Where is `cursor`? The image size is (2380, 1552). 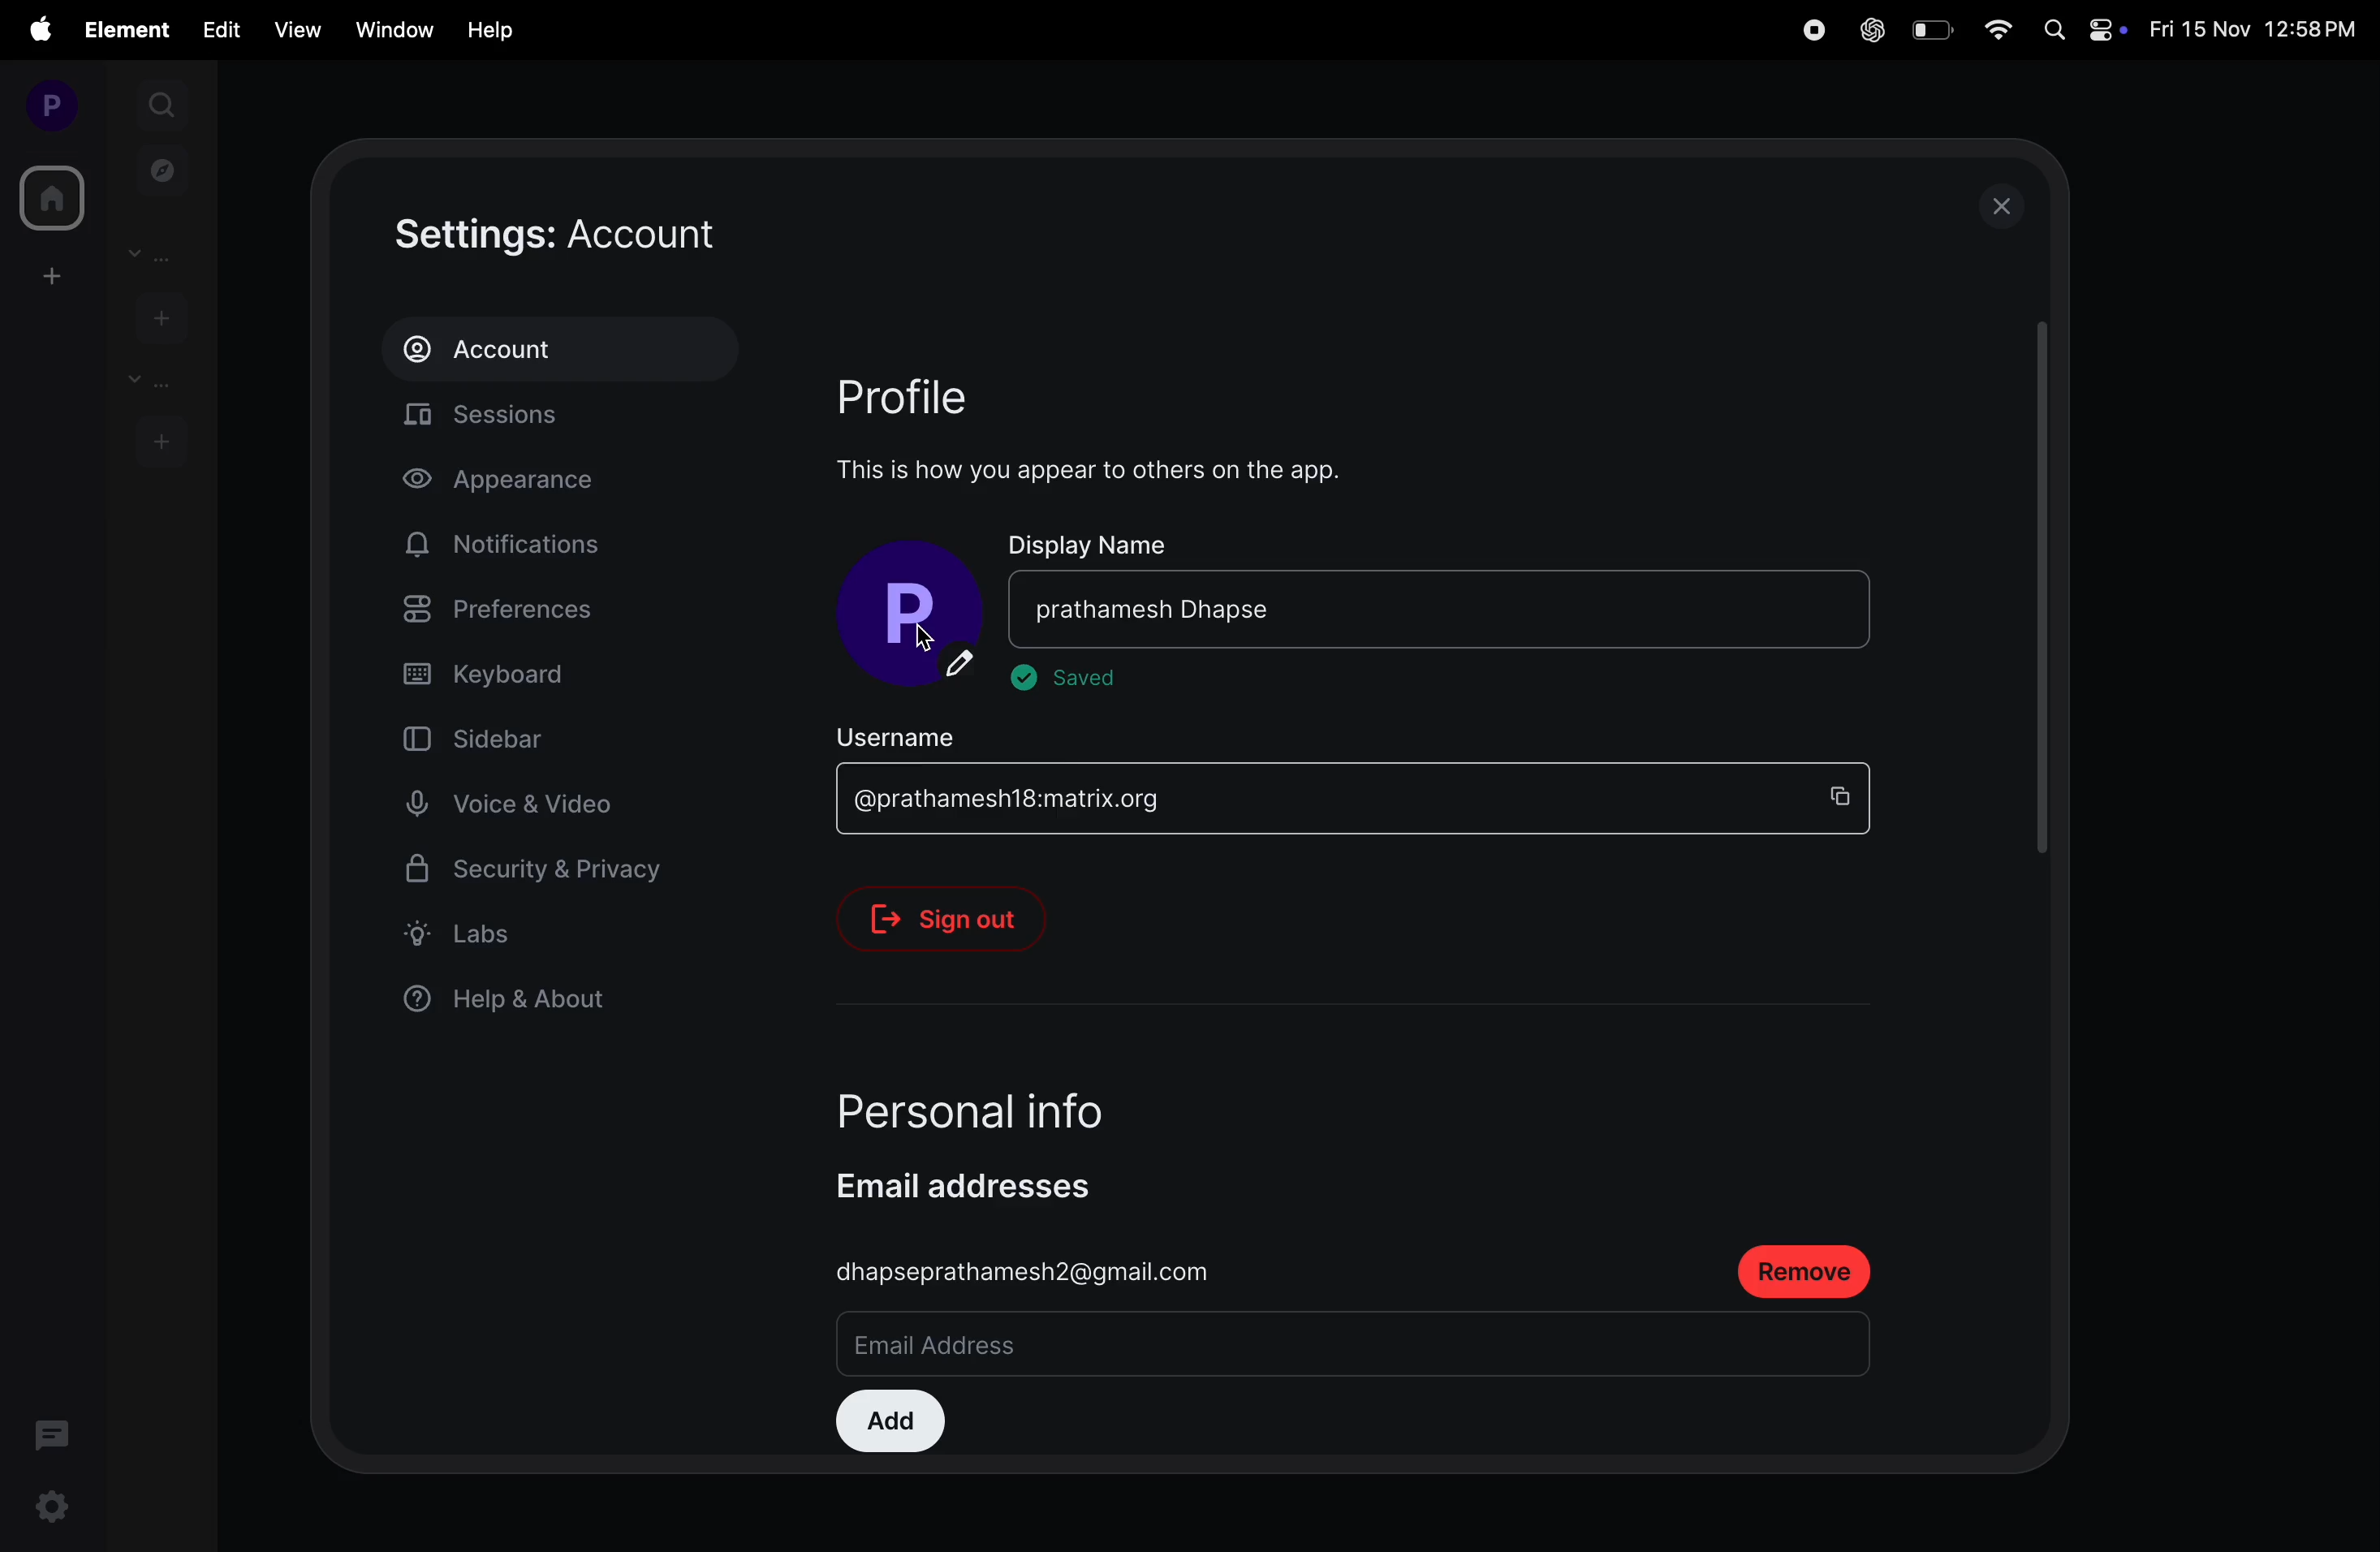
cursor is located at coordinates (933, 647).